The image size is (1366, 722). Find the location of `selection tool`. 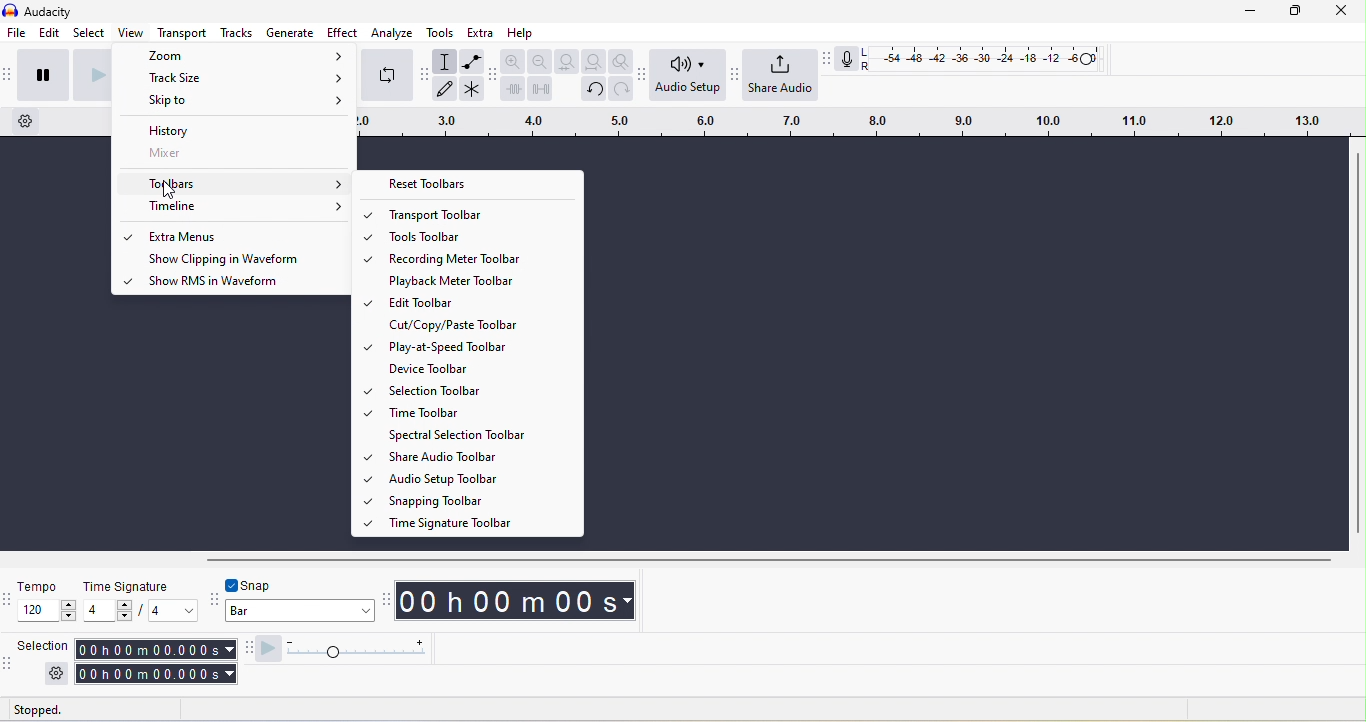

selection tool is located at coordinates (444, 61).